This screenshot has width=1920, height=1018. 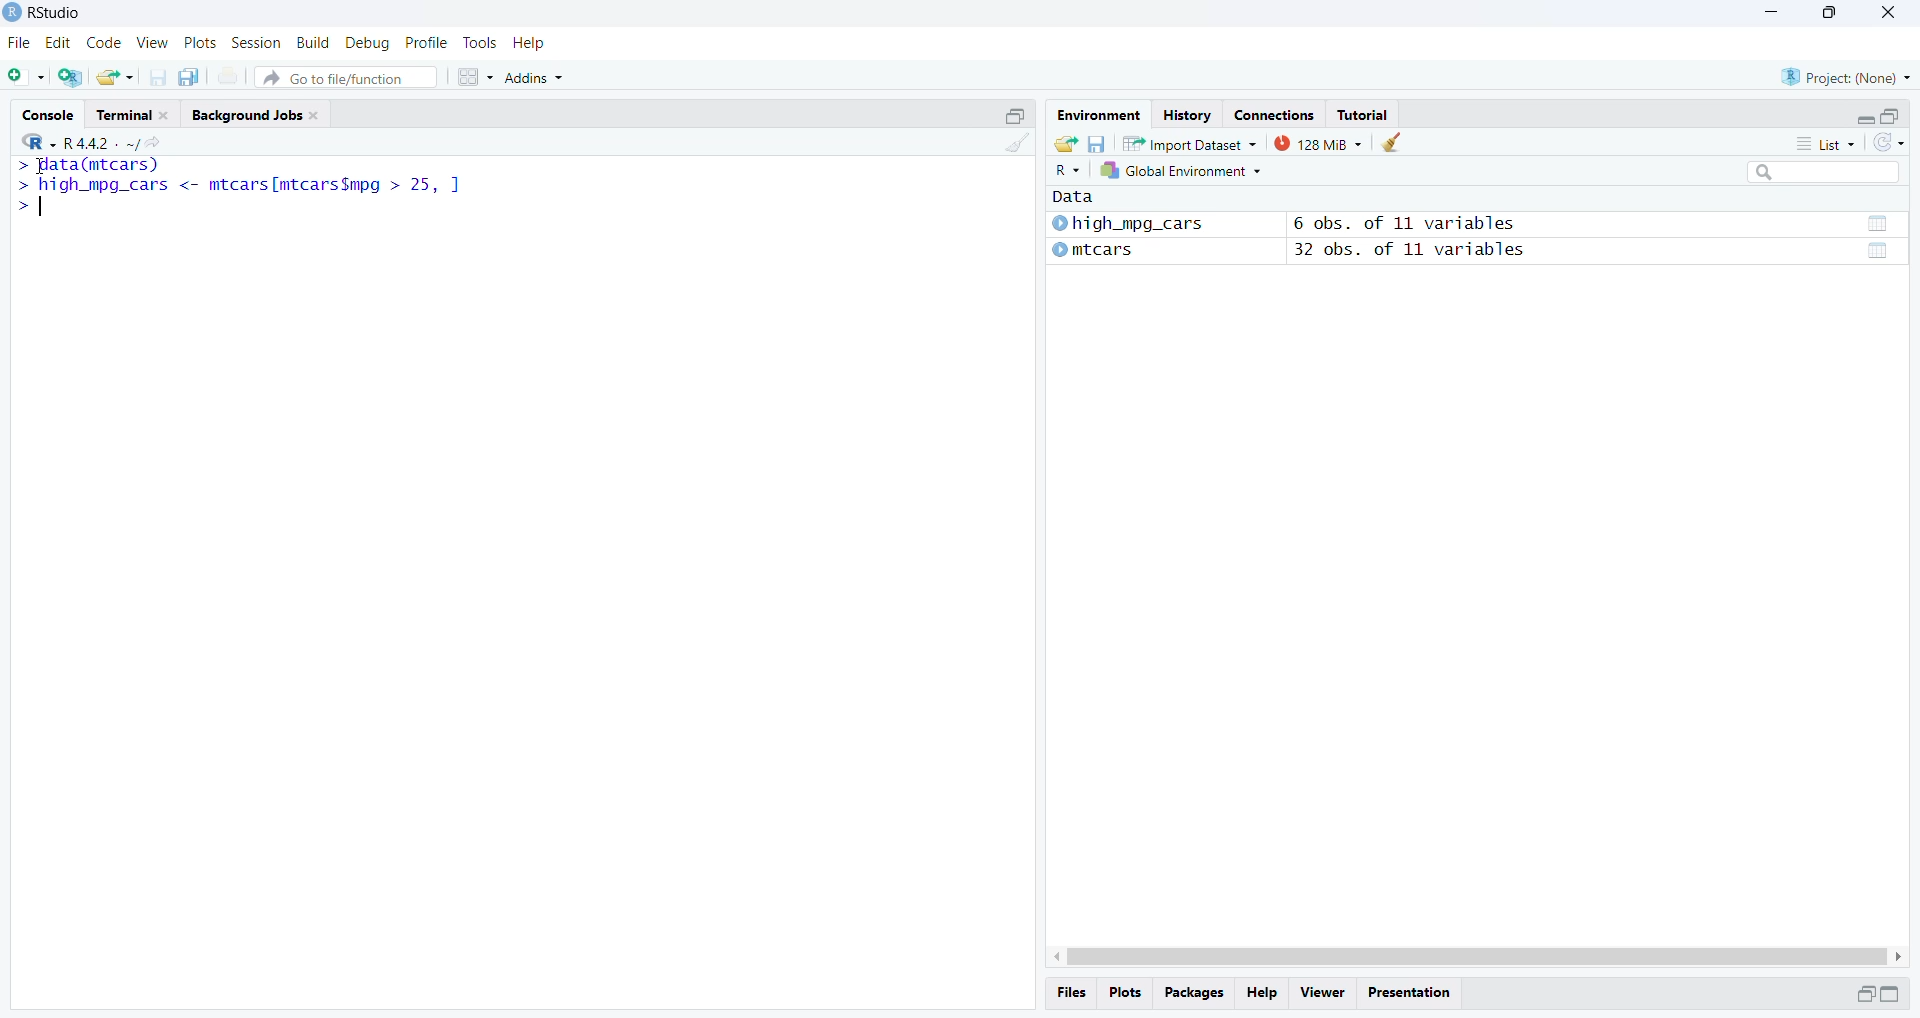 What do you see at coordinates (1877, 252) in the screenshot?
I see `data` at bounding box center [1877, 252].